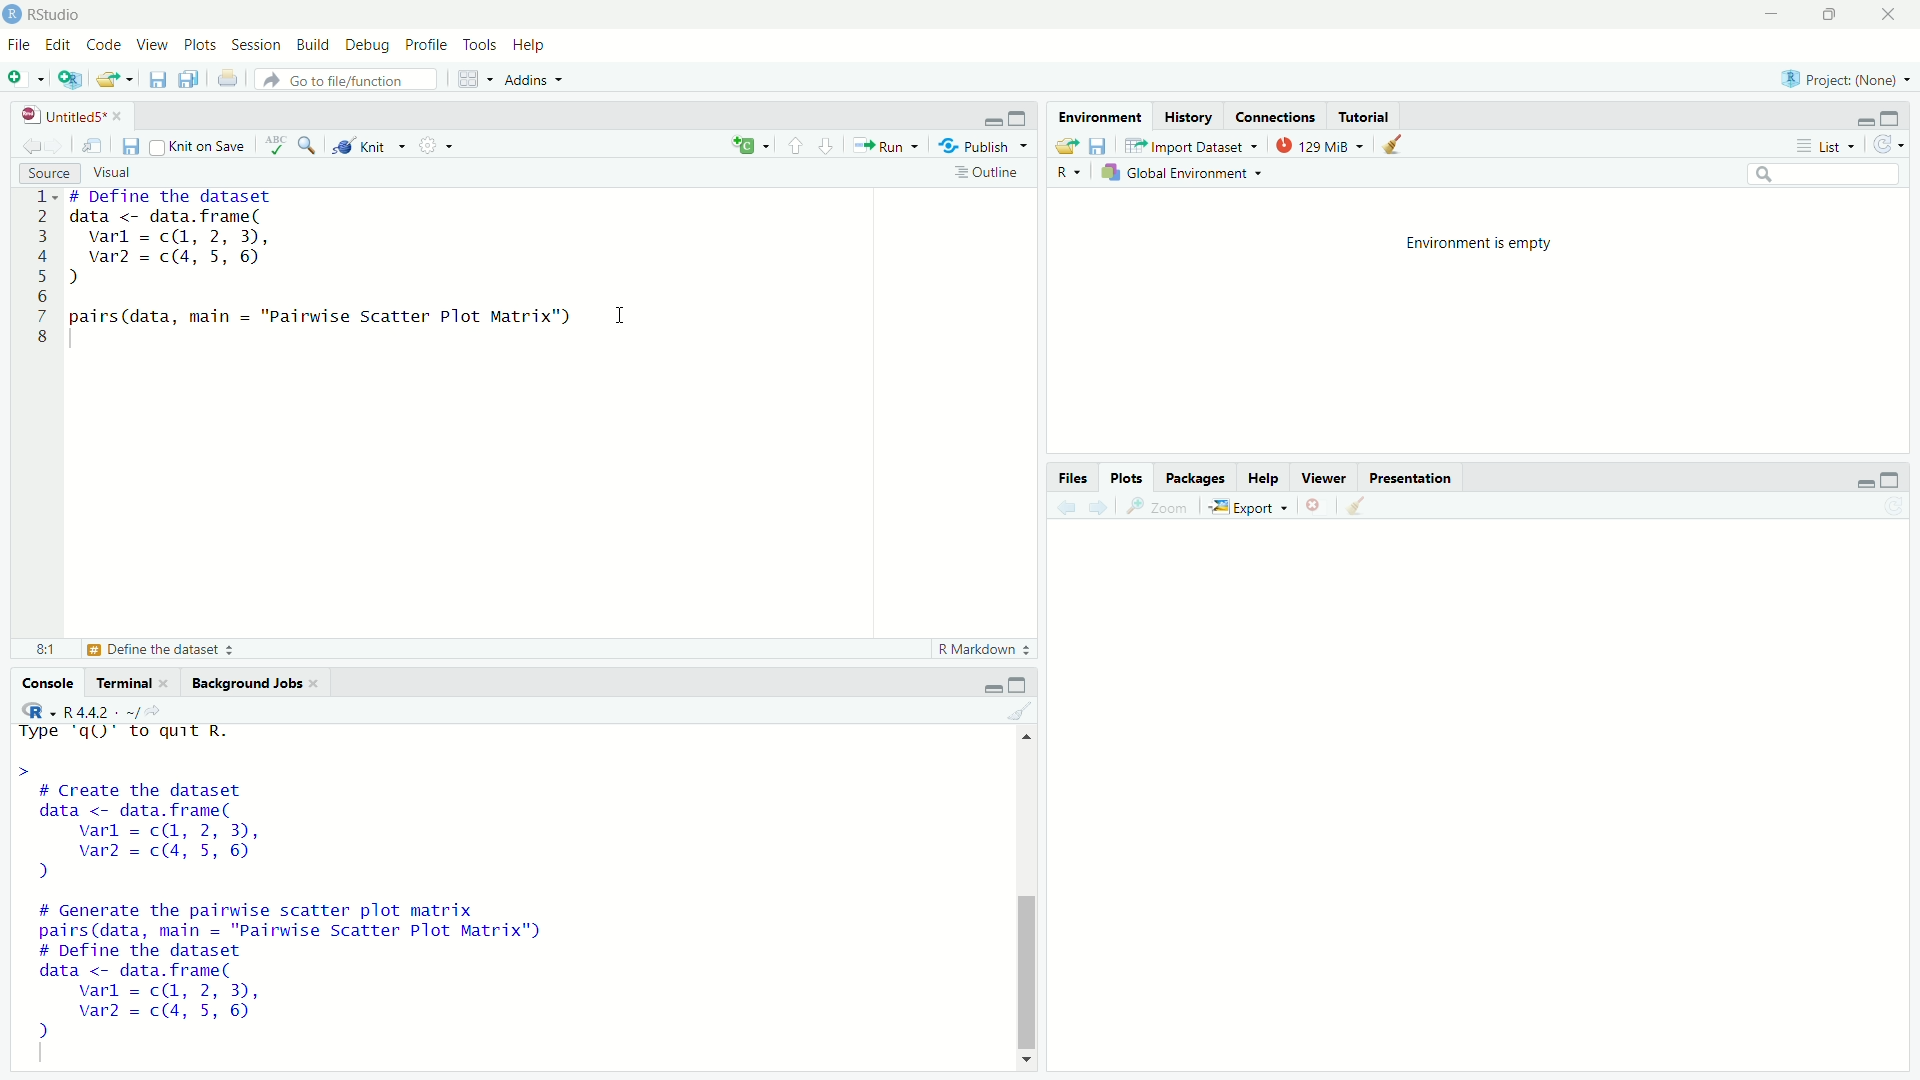  What do you see at coordinates (428, 45) in the screenshot?
I see `Profile` at bounding box center [428, 45].